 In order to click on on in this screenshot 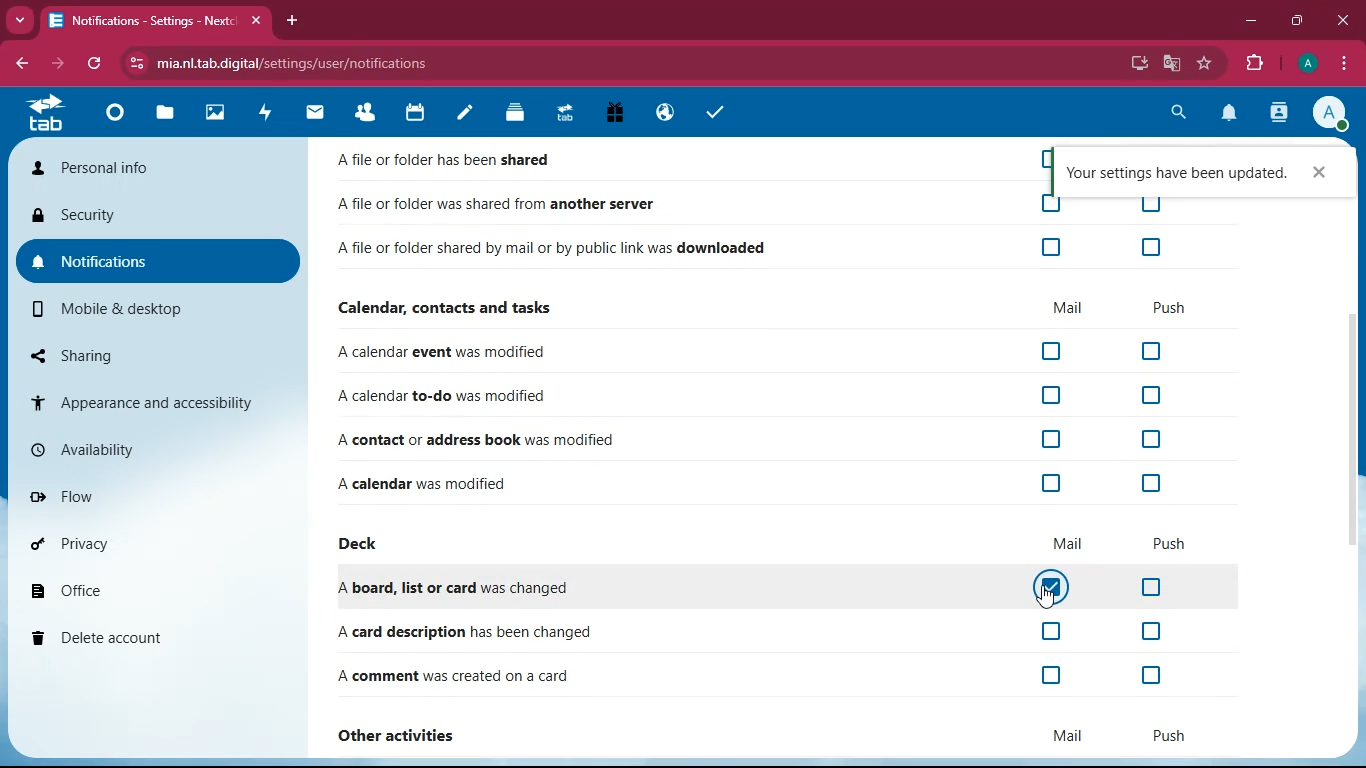, I will do `click(1049, 586)`.